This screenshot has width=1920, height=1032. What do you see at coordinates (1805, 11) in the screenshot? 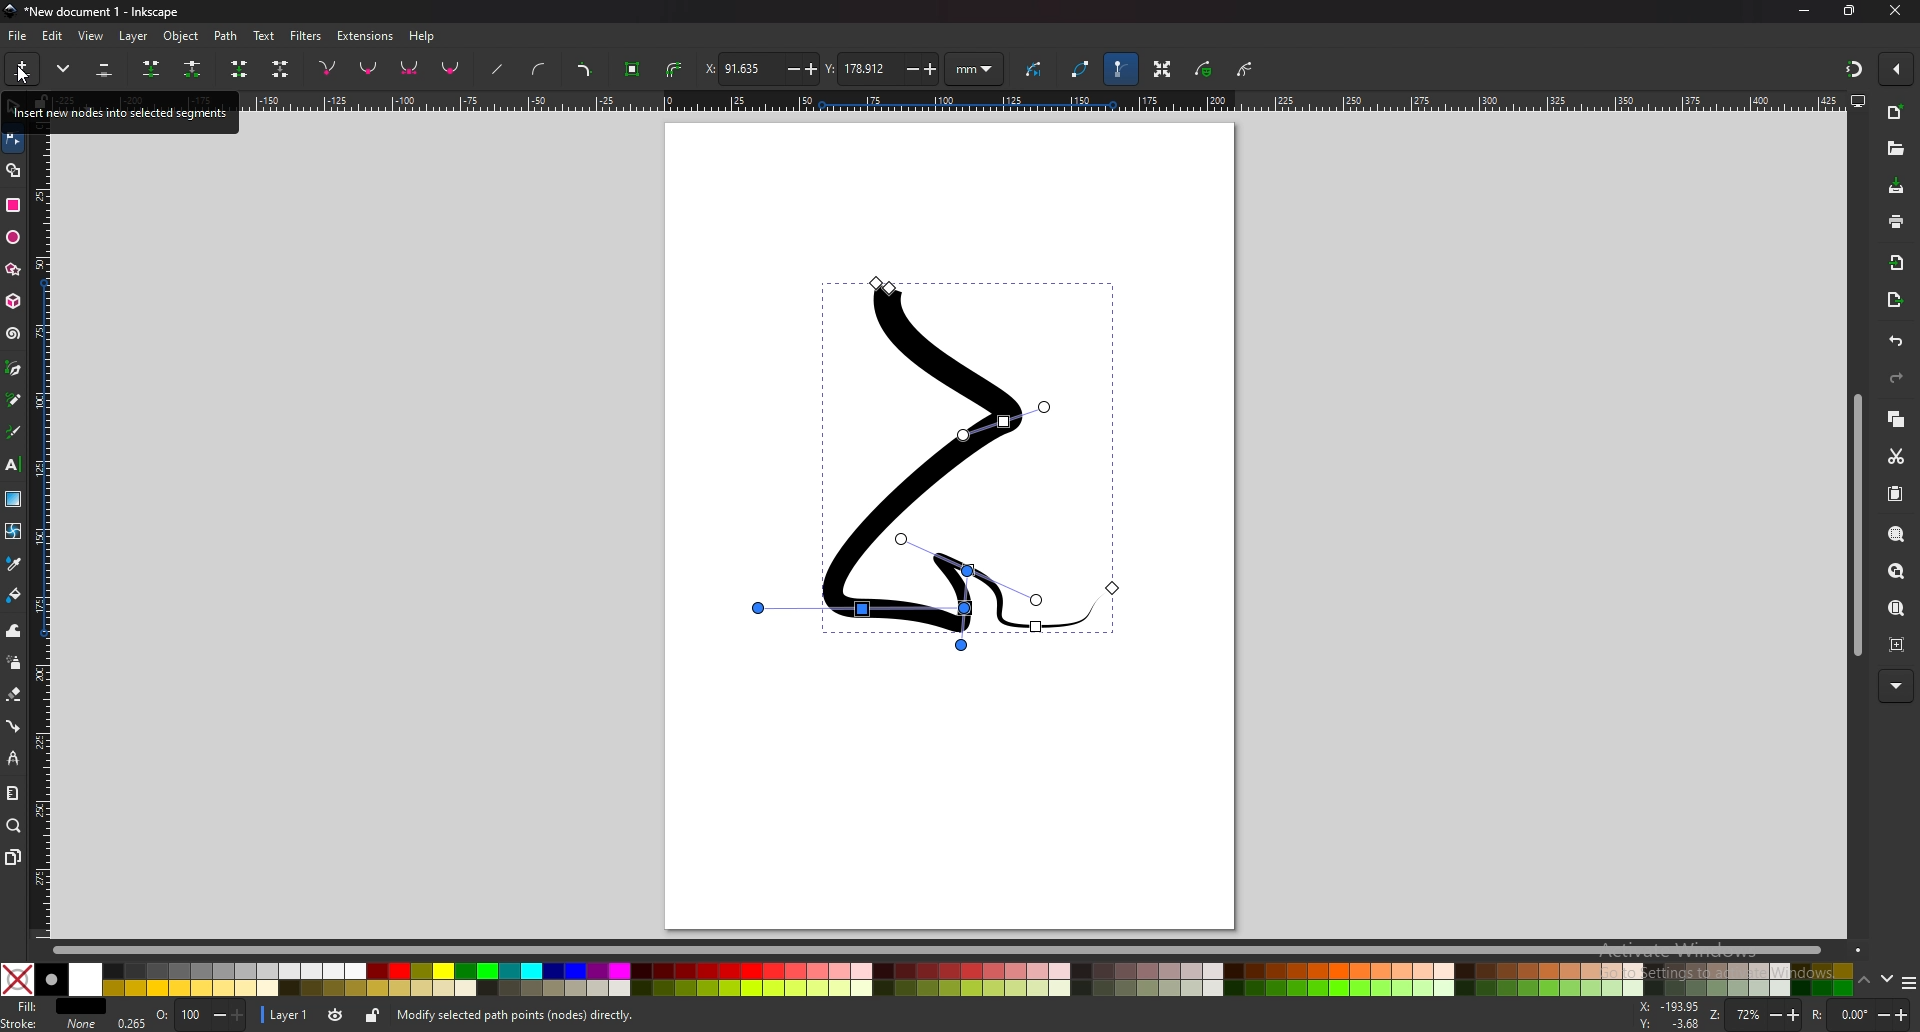
I see `minimize` at bounding box center [1805, 11].